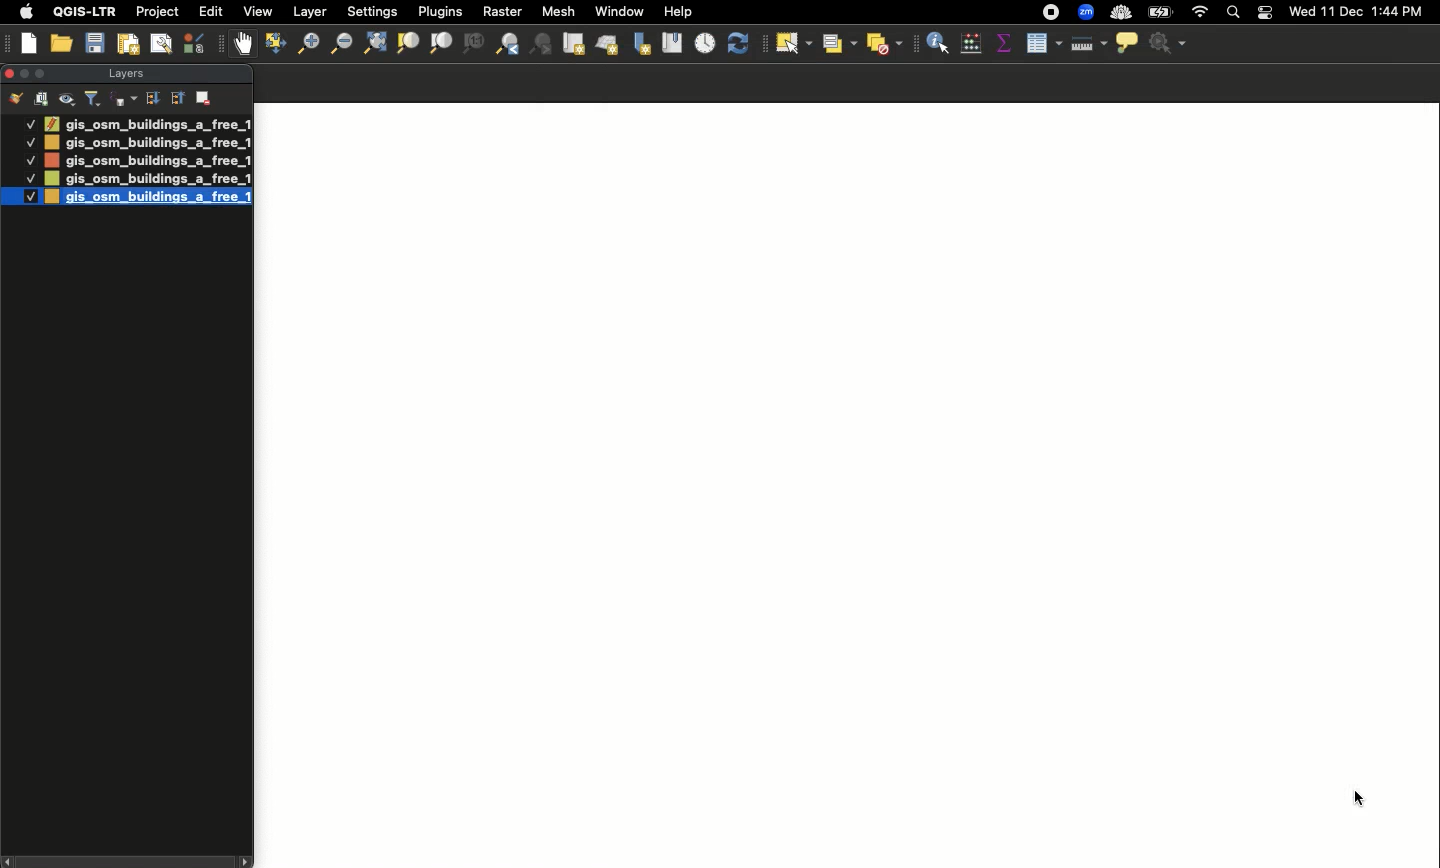  What do you see at coordinates (29, 123) in the screenshot?
I see `Checked` at bounding box center [29, 123].